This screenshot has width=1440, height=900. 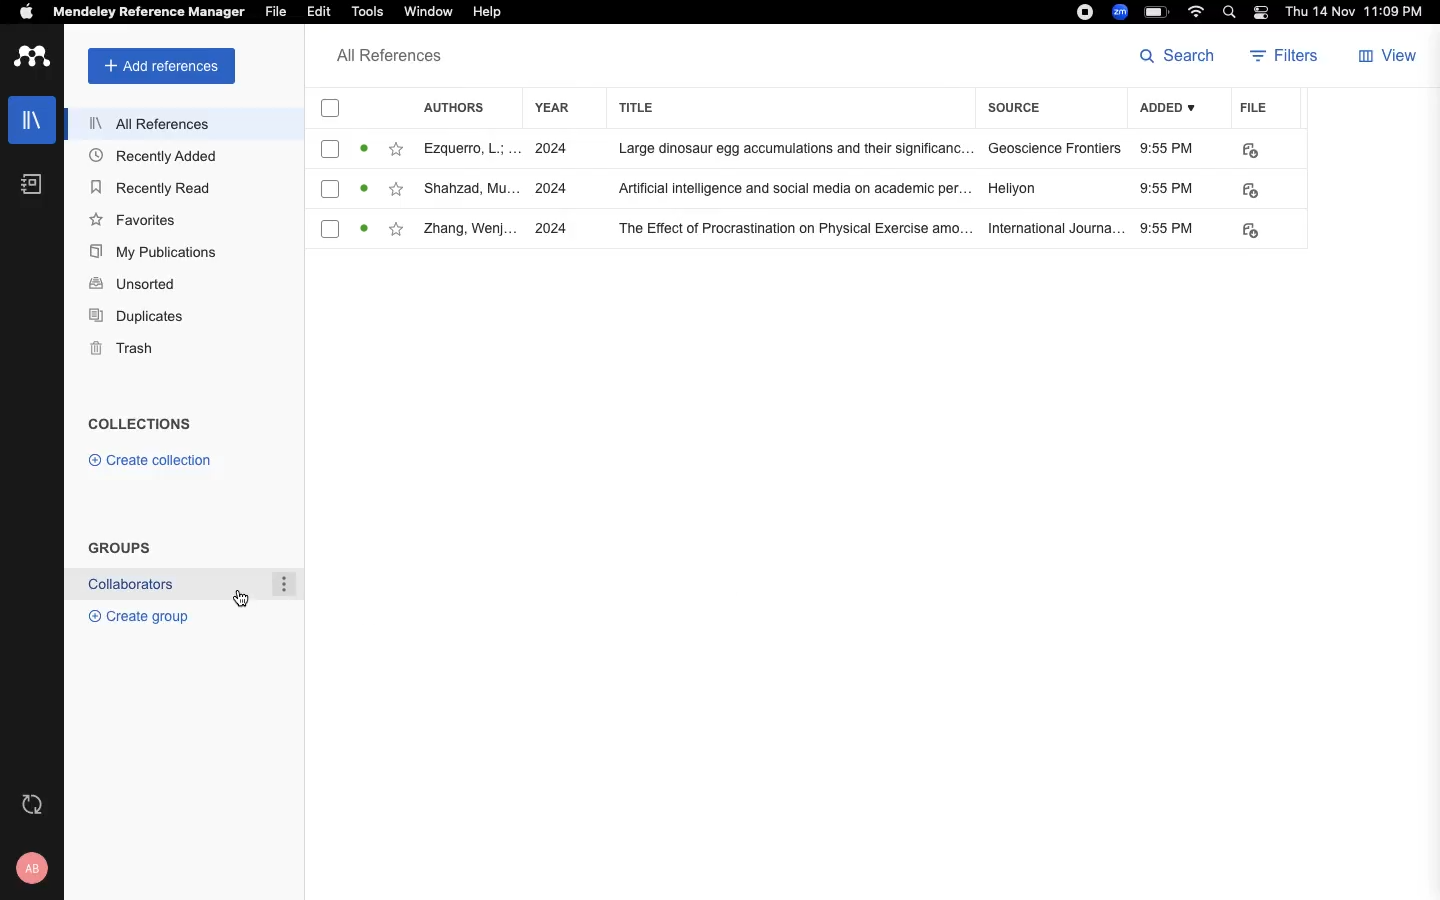 What do you see at coordinates (1233, 14) in the screenshot?
I see `search` at bounding box center [1233, 14].